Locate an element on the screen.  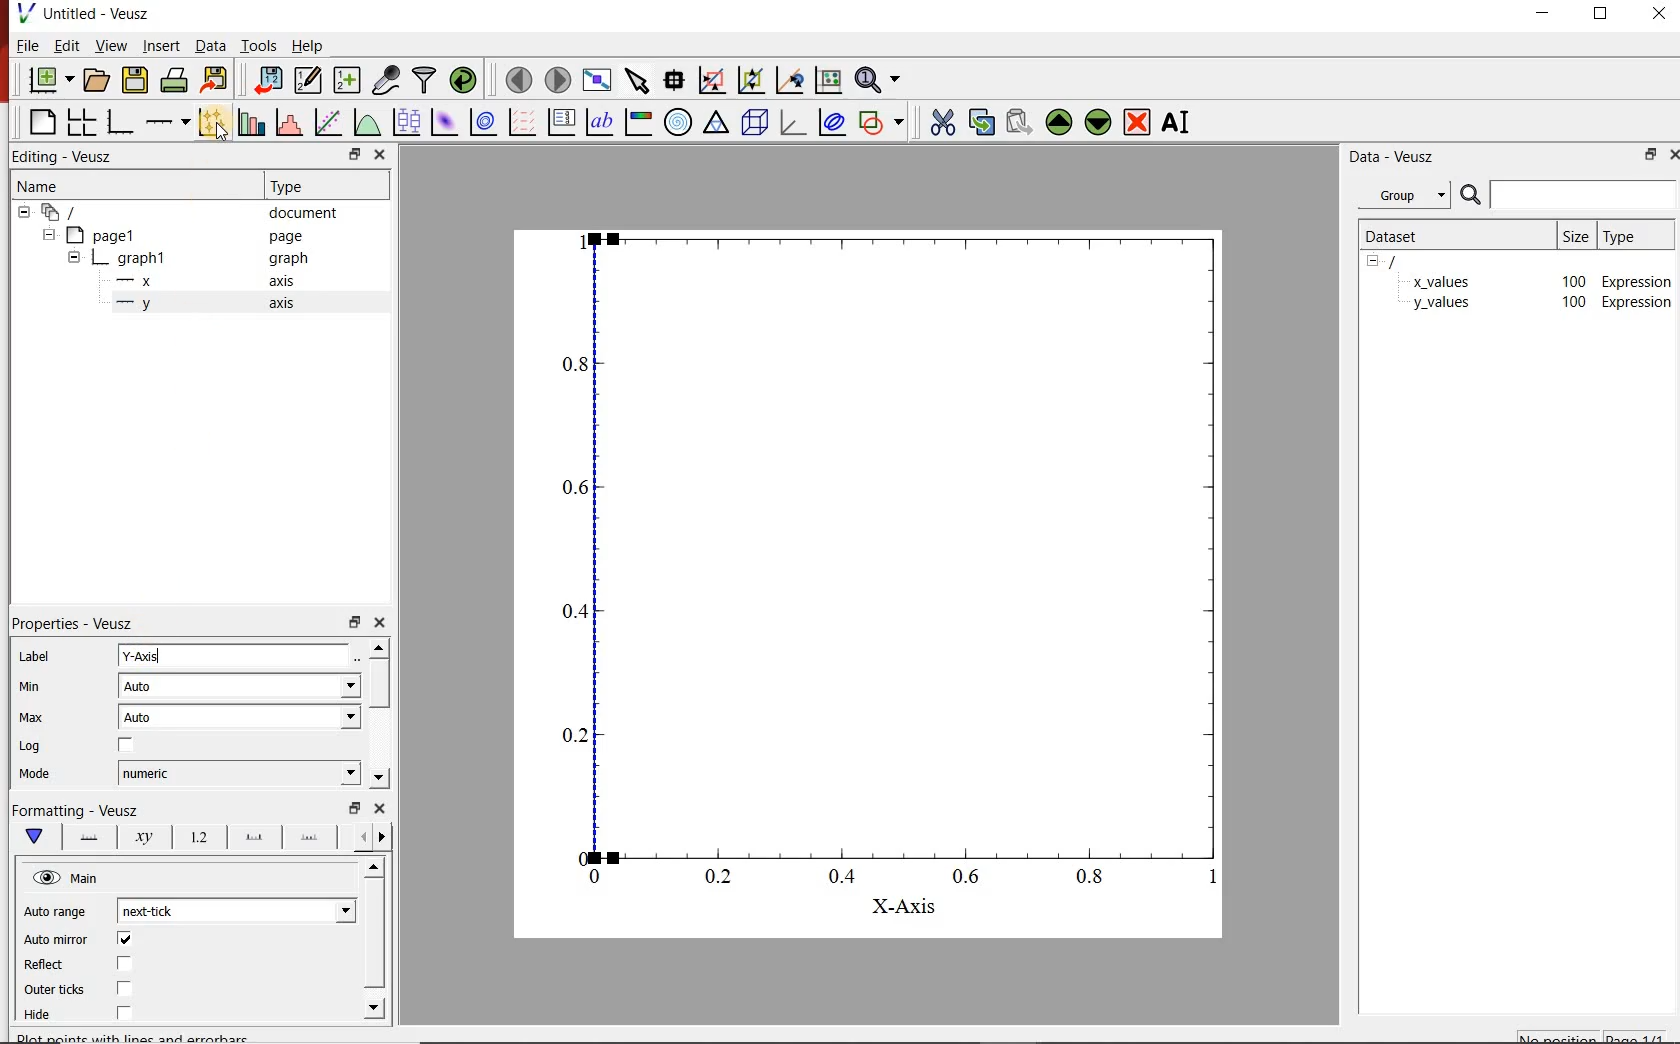
Hide is located at coordinates (39, 1015).